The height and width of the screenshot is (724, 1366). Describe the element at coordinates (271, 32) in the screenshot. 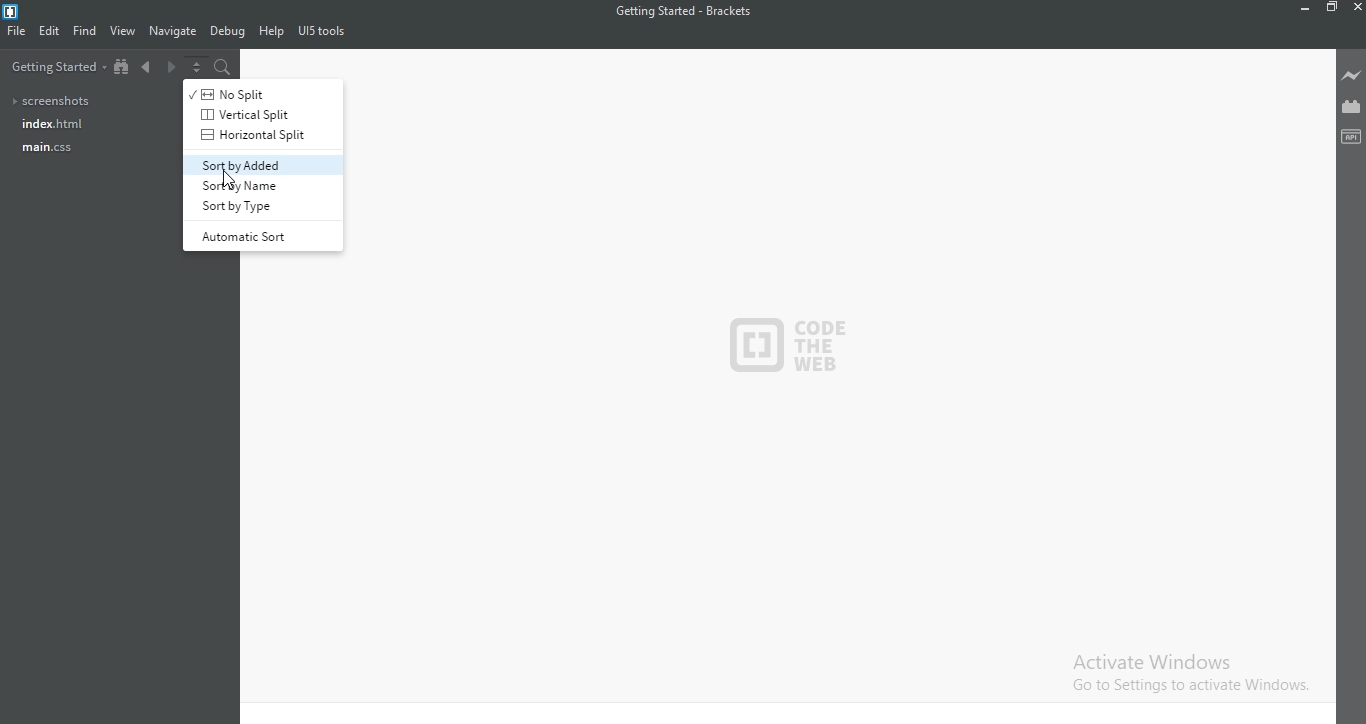

I see `Help` at that location.